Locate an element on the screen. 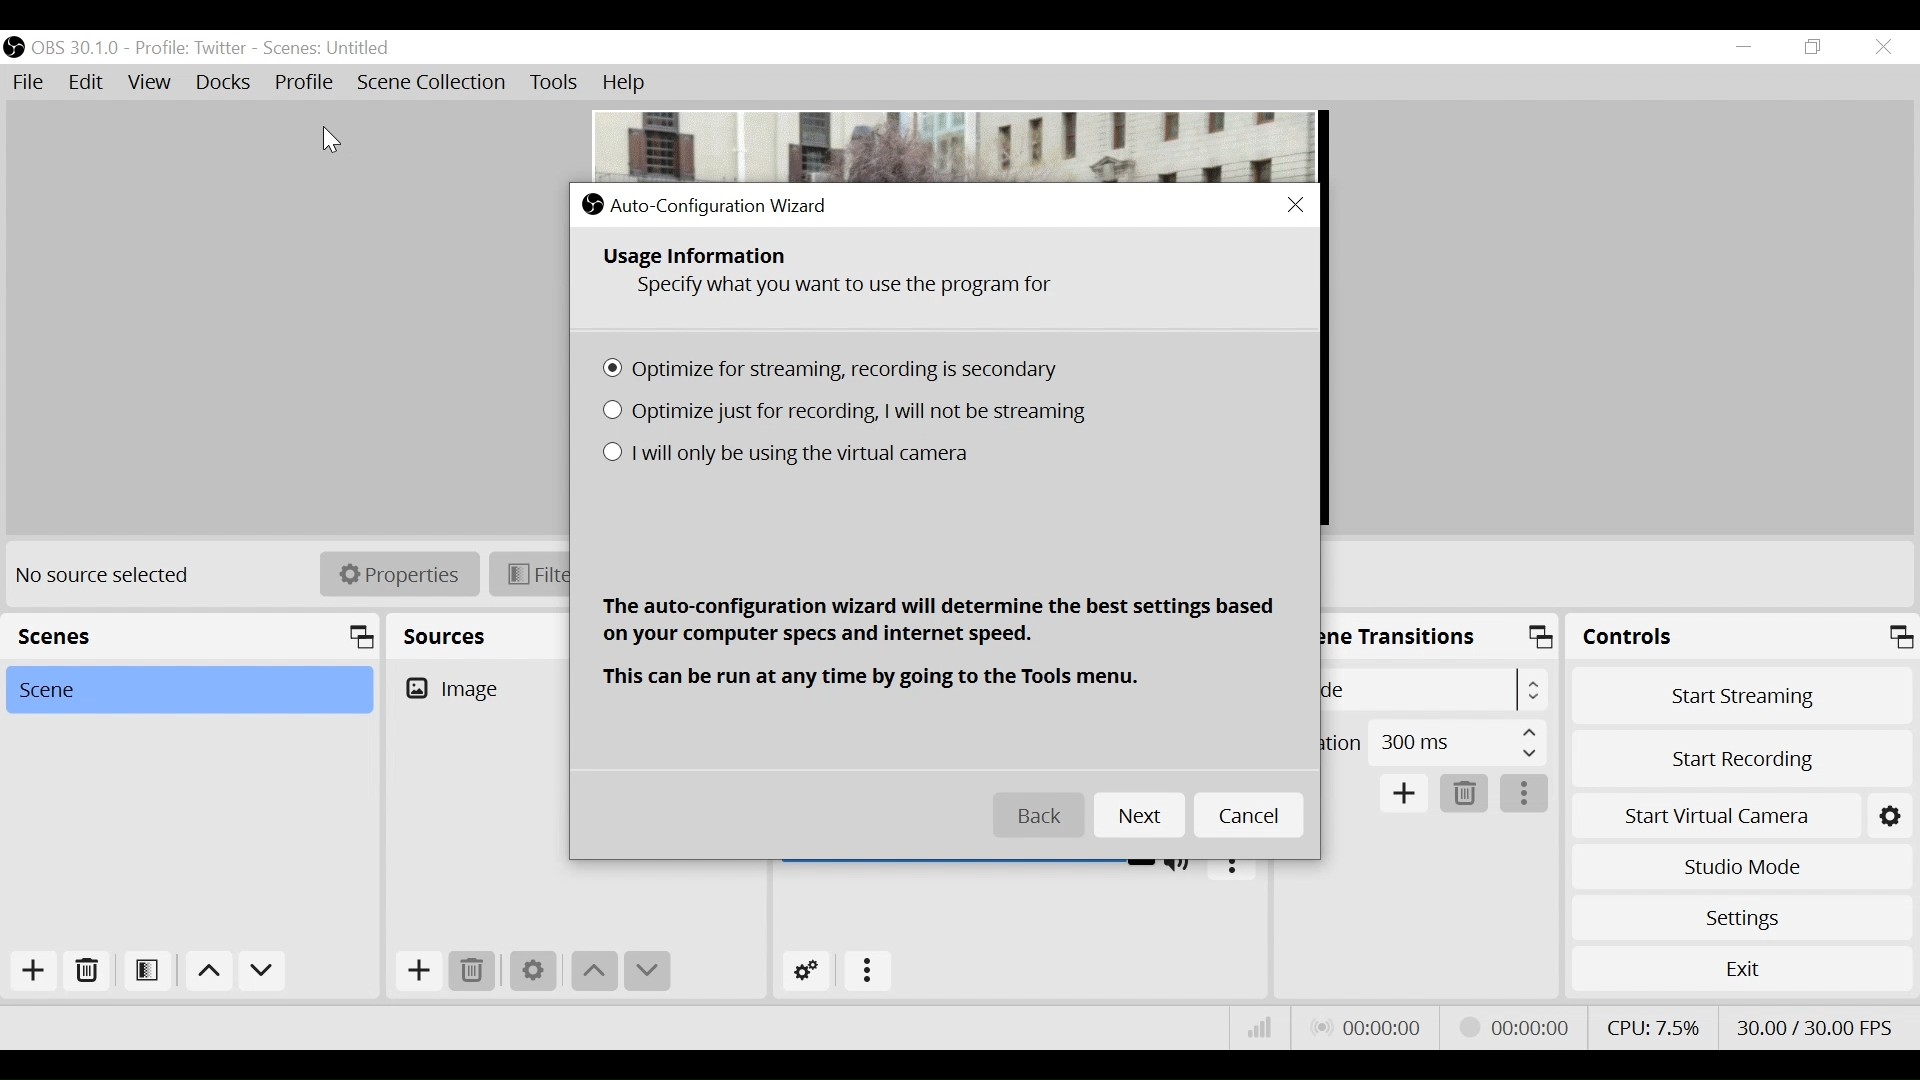  Select Scene Transition is located at coordinates (1438, 689).